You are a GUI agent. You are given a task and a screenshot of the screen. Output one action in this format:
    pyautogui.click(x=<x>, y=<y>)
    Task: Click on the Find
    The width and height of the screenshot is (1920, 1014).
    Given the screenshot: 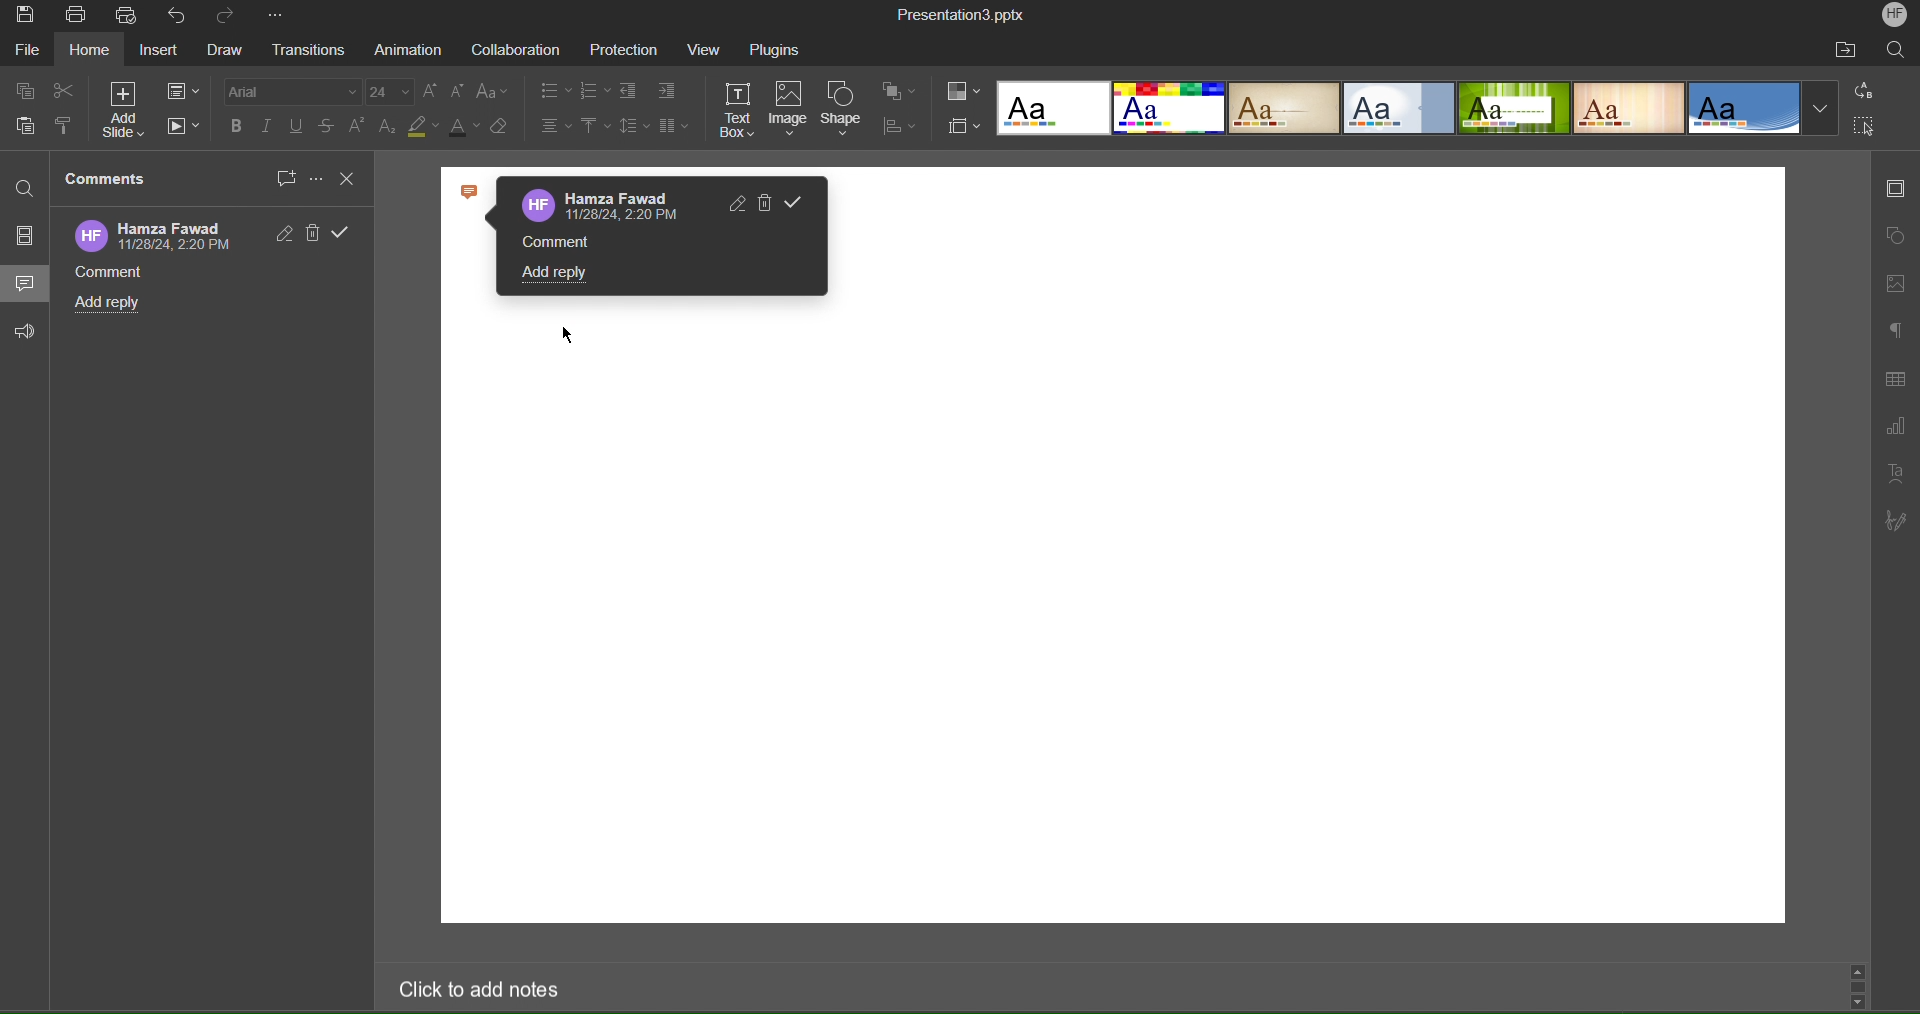 What is the action you would take?
    pyautogui.click(x=26, y=190)
    